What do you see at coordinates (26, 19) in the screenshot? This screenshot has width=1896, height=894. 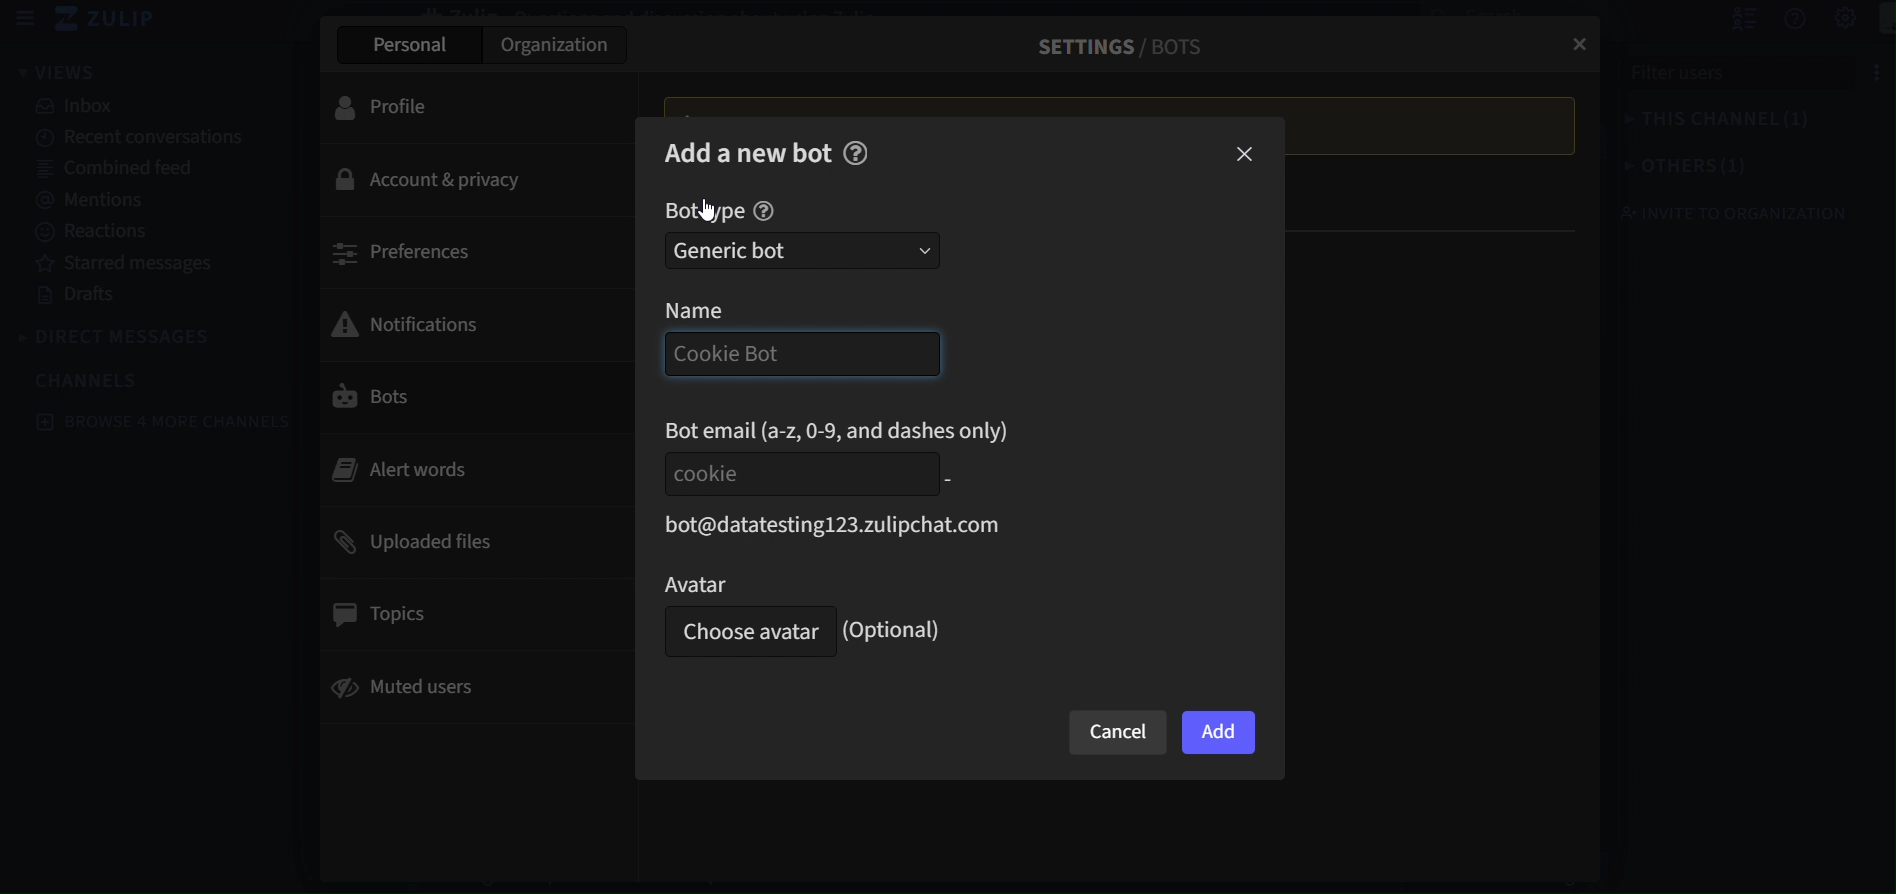 I see `hide sidebar` at bounding box center [26, 19].